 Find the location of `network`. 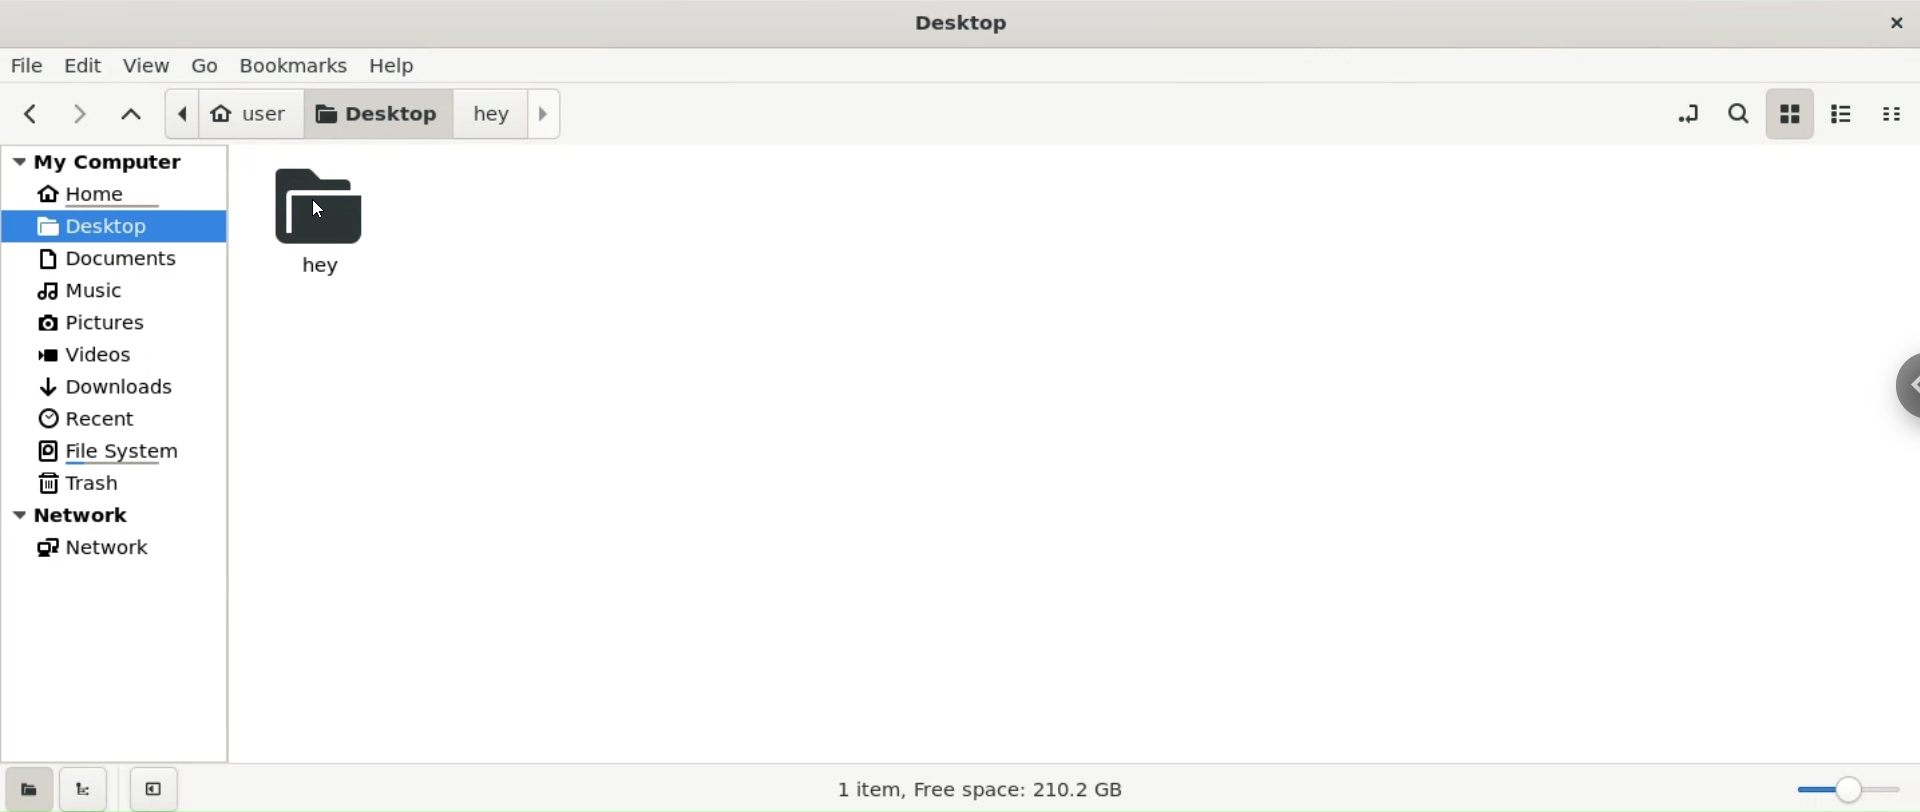

network is located at coordinates (117, 514).